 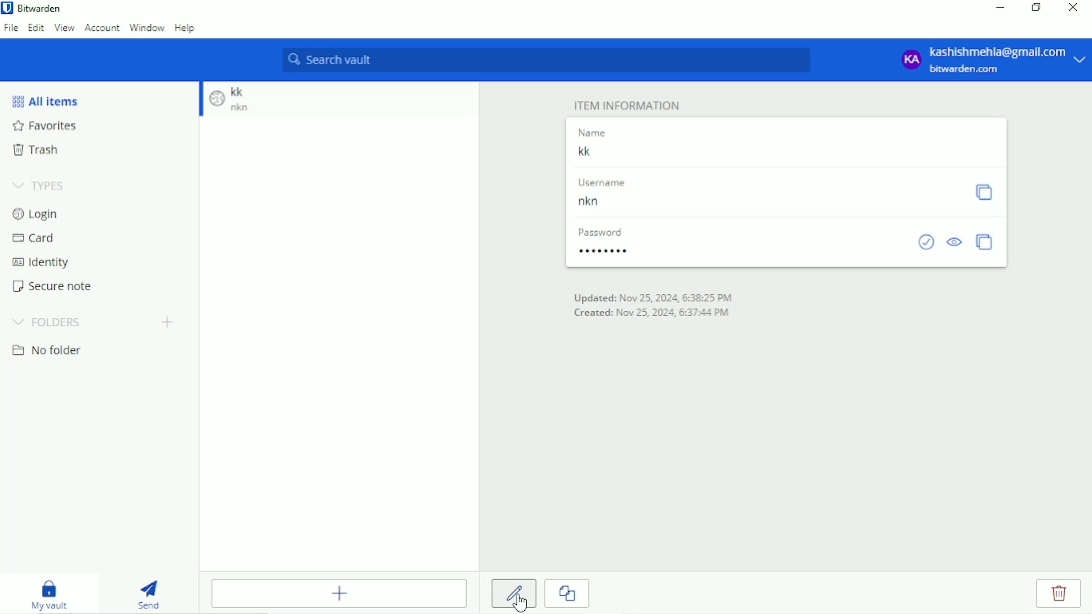 I want to click on Created on date and time, so click(x=649, y=313).